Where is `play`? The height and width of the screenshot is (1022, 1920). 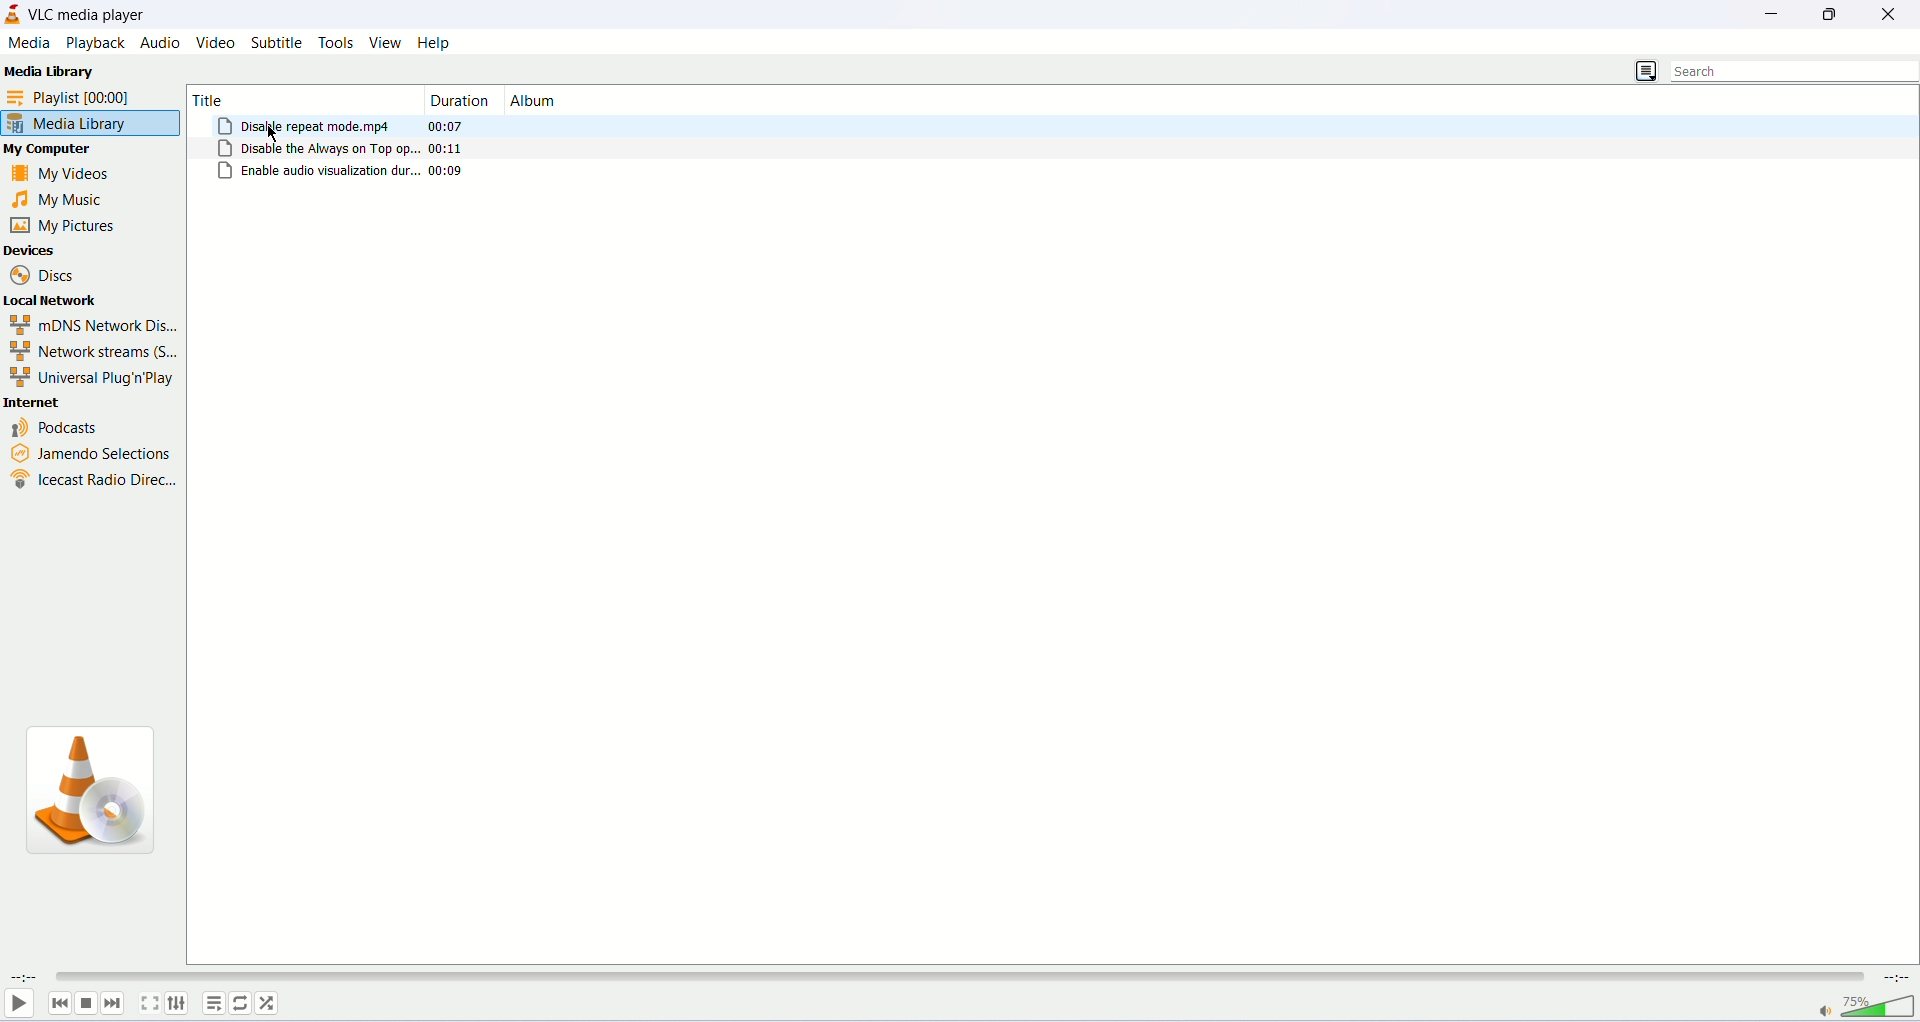
play is located at coordinates (17, 1004).